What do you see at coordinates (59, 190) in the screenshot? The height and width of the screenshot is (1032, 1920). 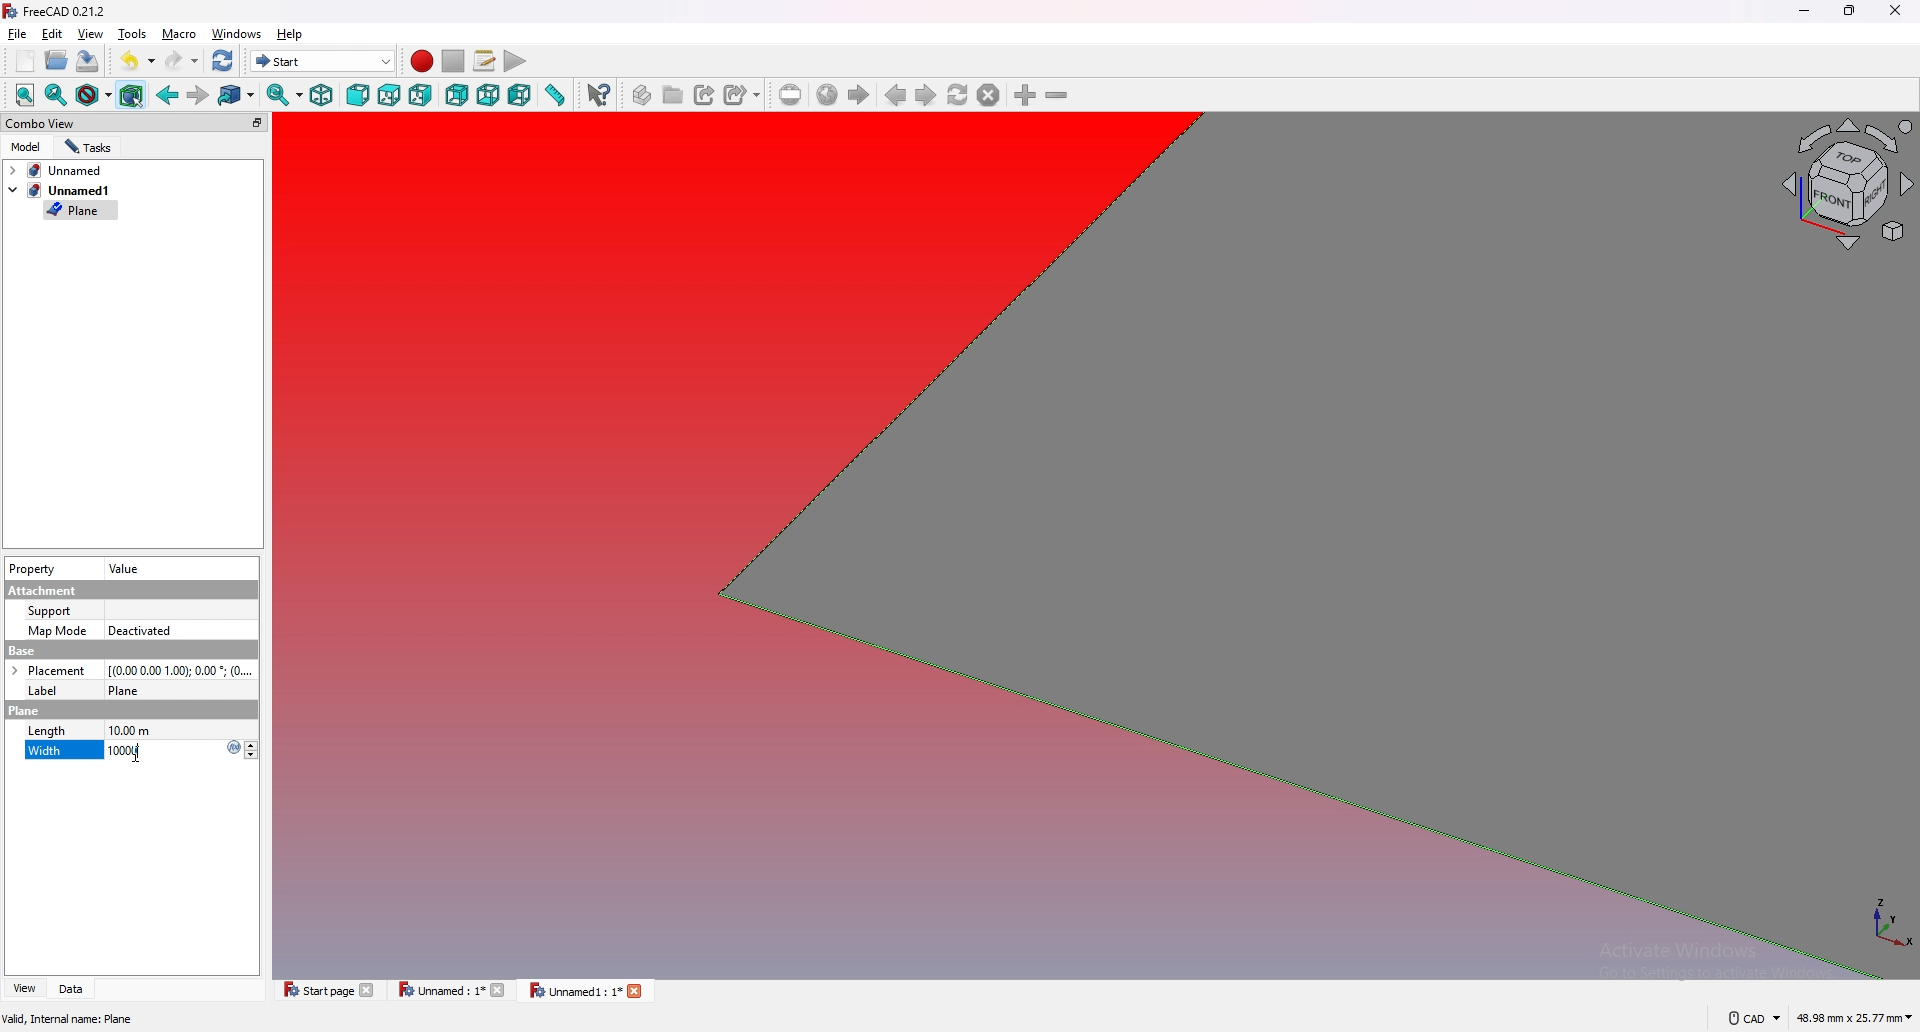 I see `tab2: unnamed1` at bounding box center [59, 190].